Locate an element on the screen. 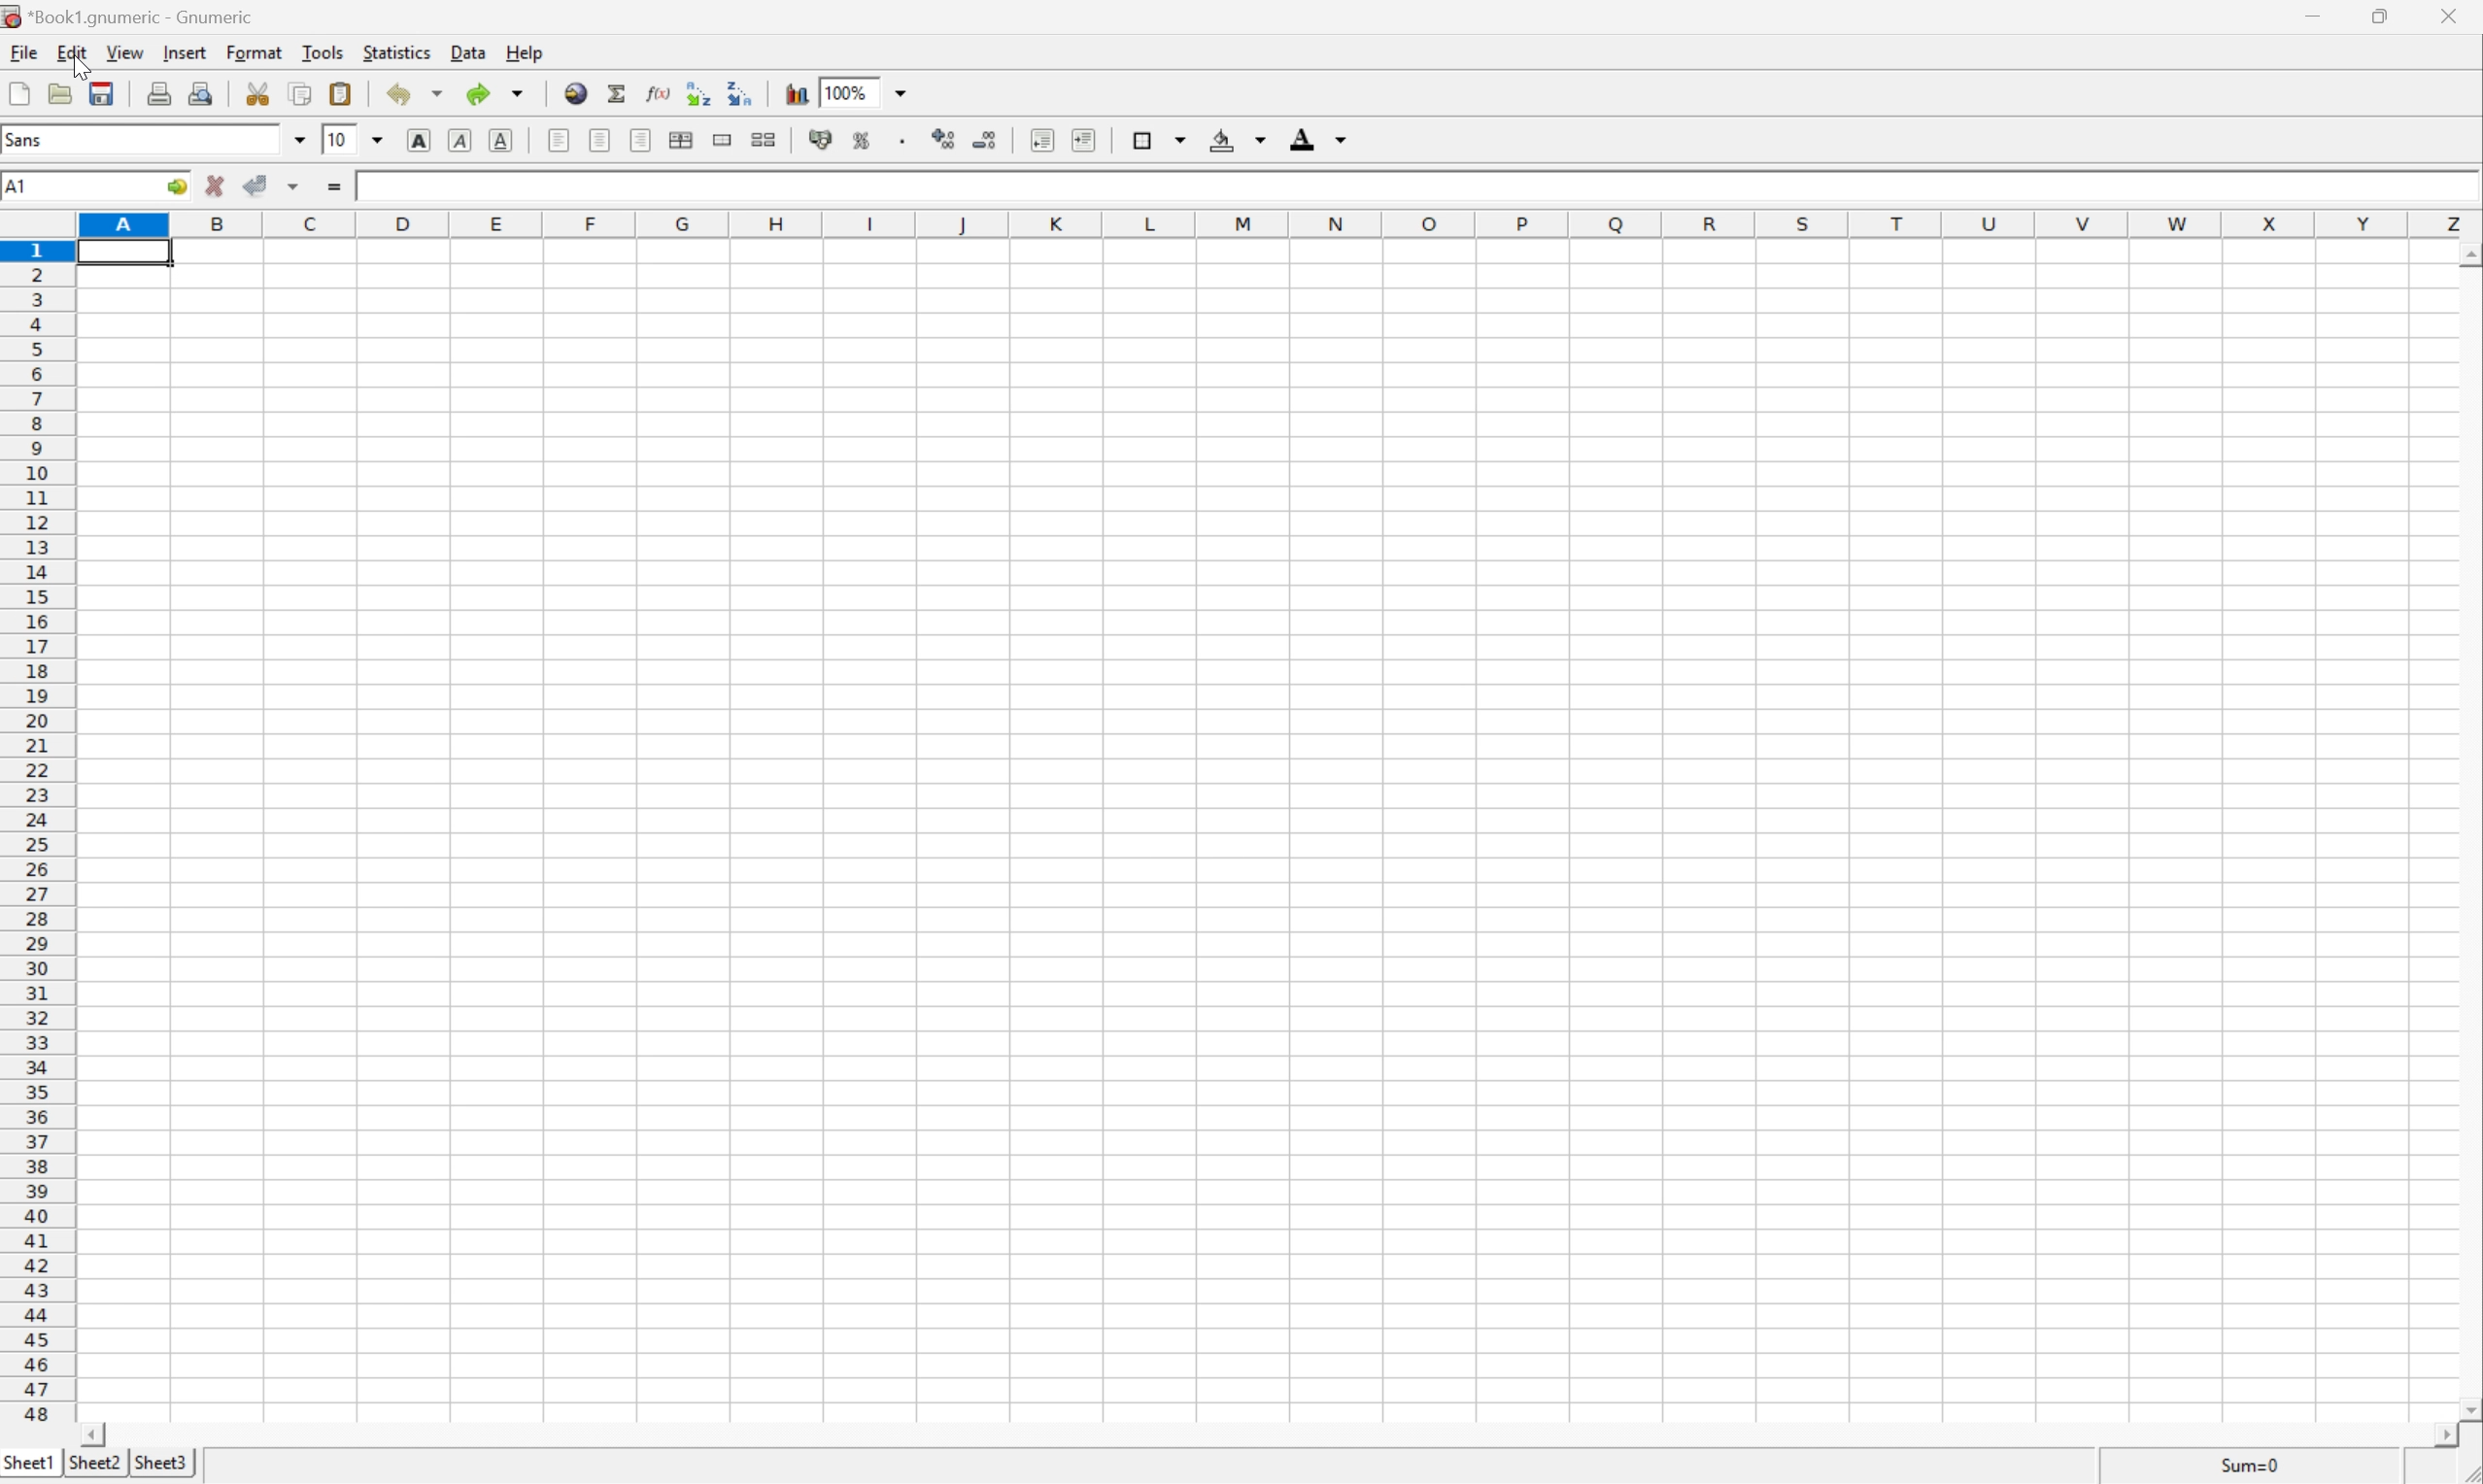 This screenshot has width=2483, height=1484. scroll left is located at coordinates (120, 1436).